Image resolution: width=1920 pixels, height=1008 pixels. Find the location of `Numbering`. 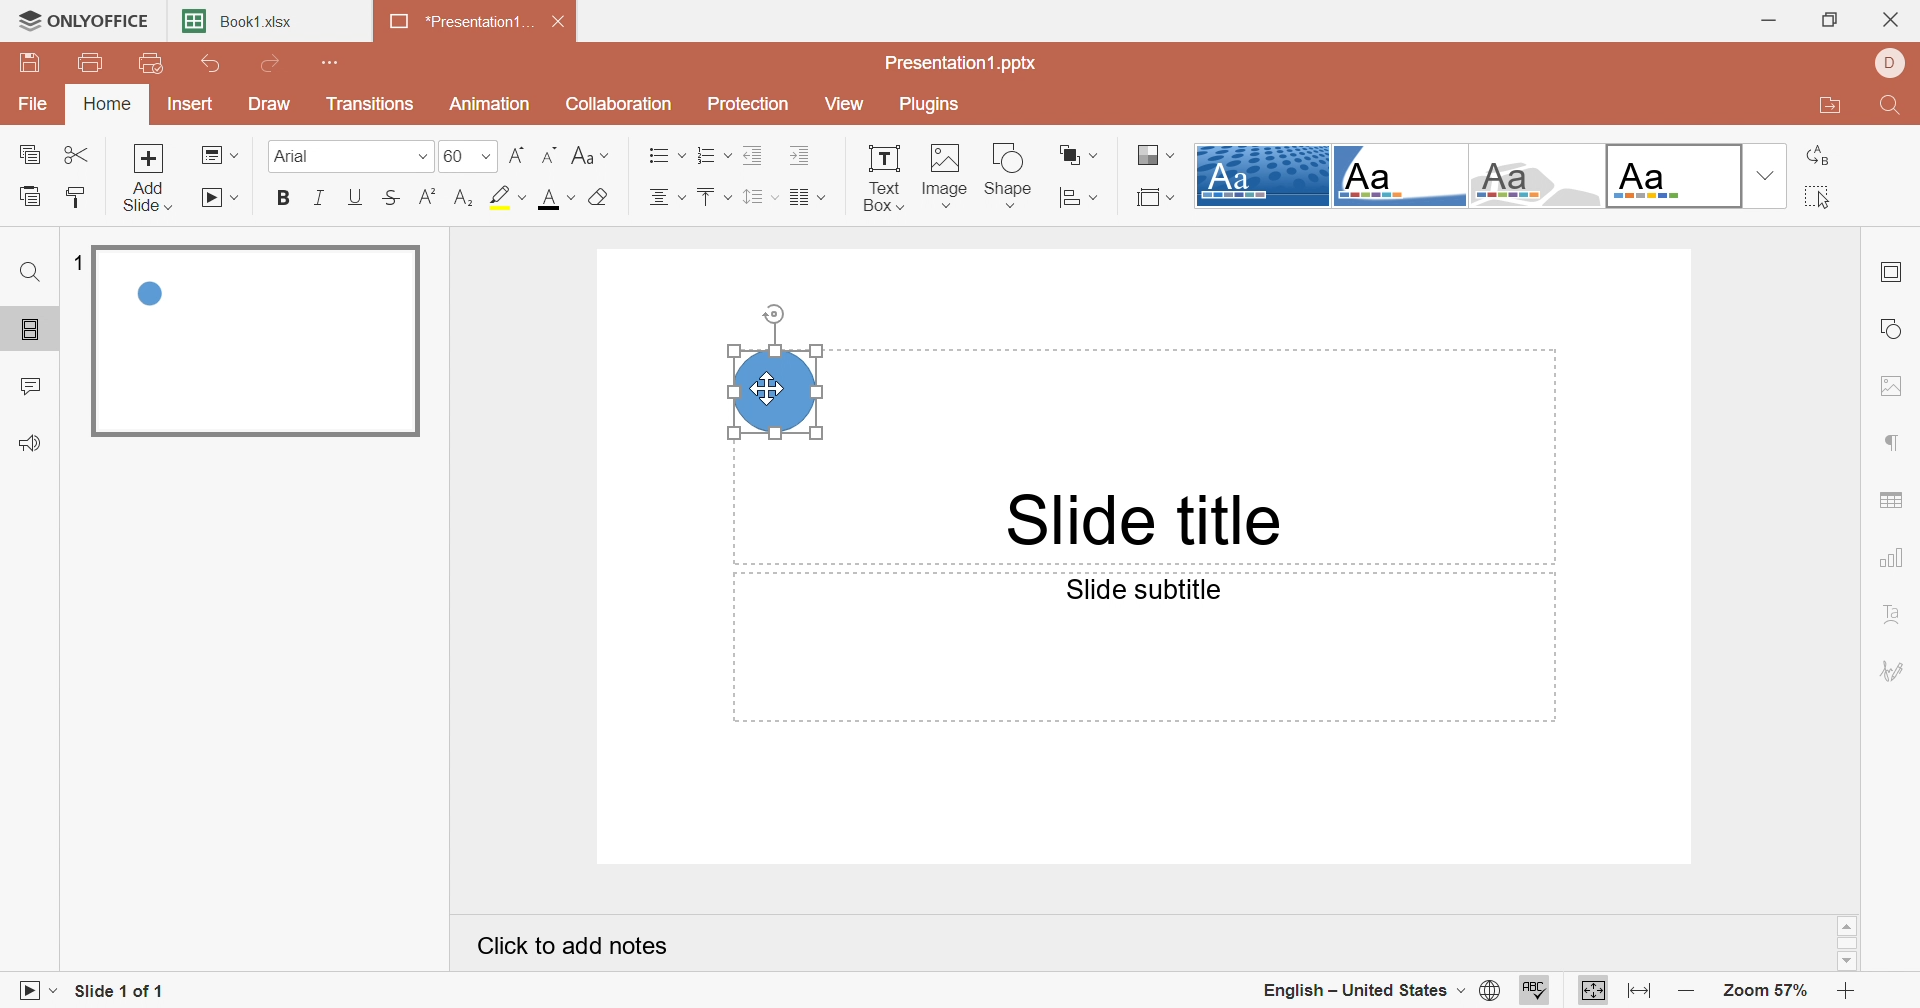

Numbering is located at coordinates (713, 154).